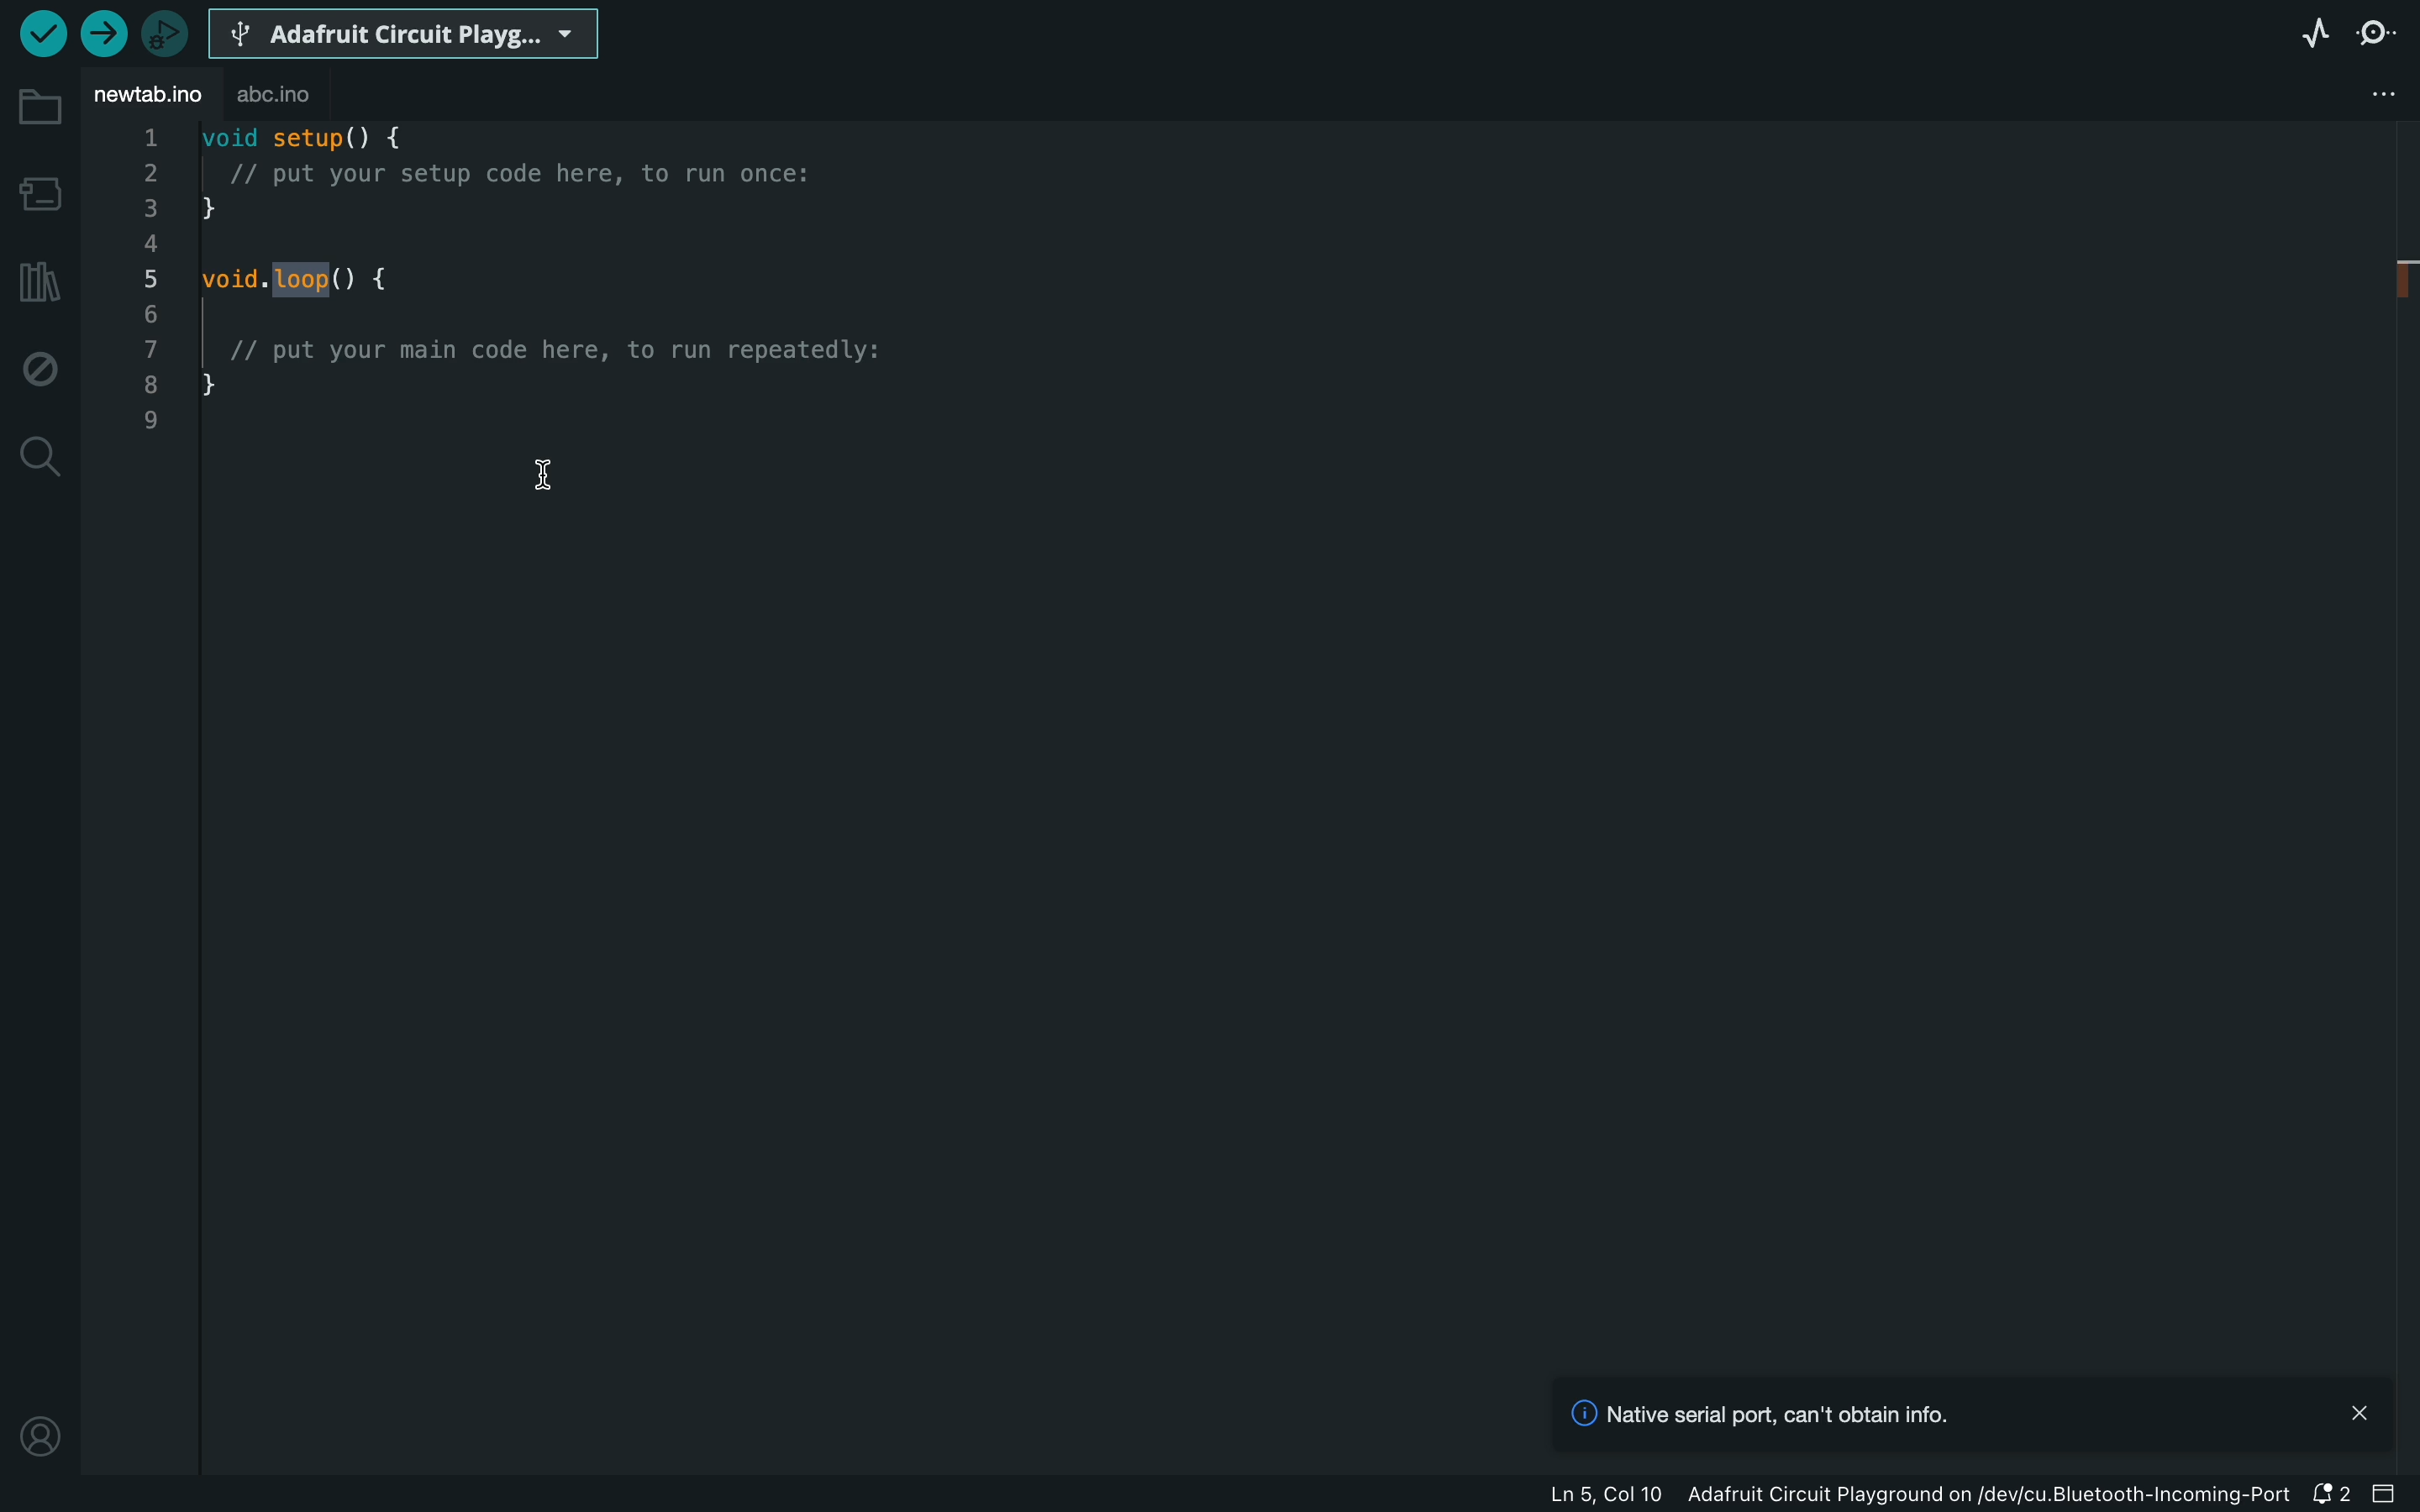  Describe the element at coordinates (103, 32) in the screenshot. I see `upload` at that location.